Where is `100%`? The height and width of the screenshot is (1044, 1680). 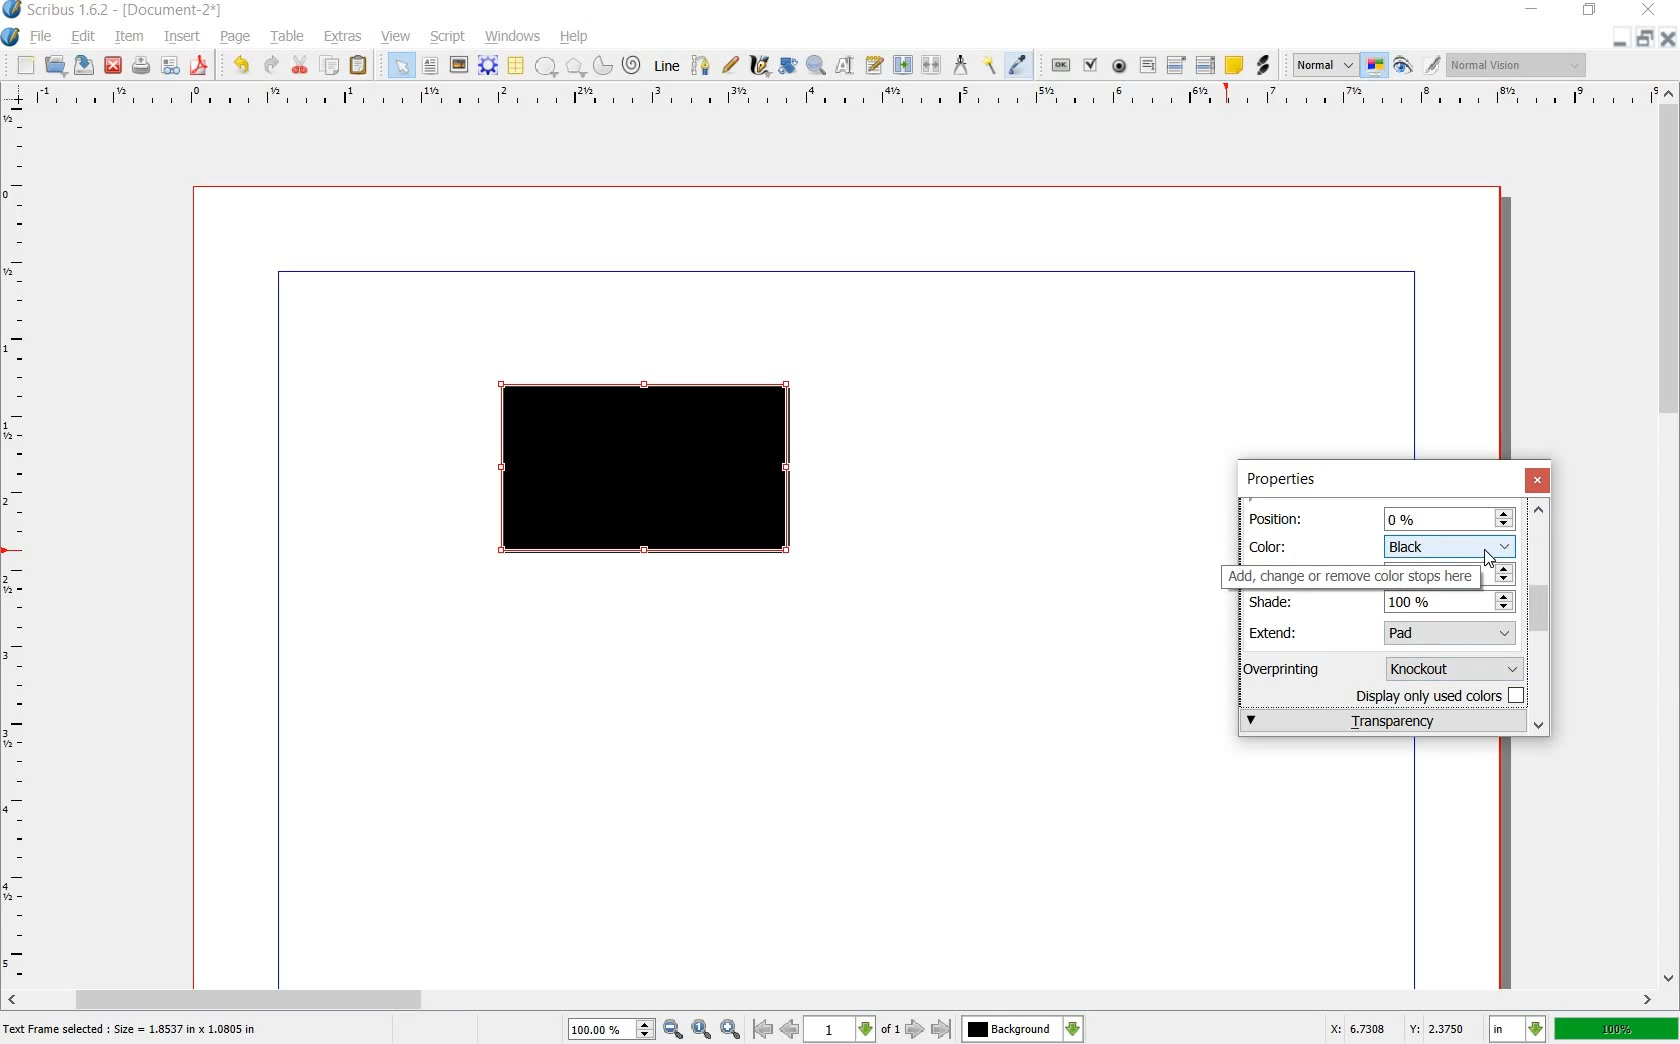 100% is located at coordinates (601, 1029).